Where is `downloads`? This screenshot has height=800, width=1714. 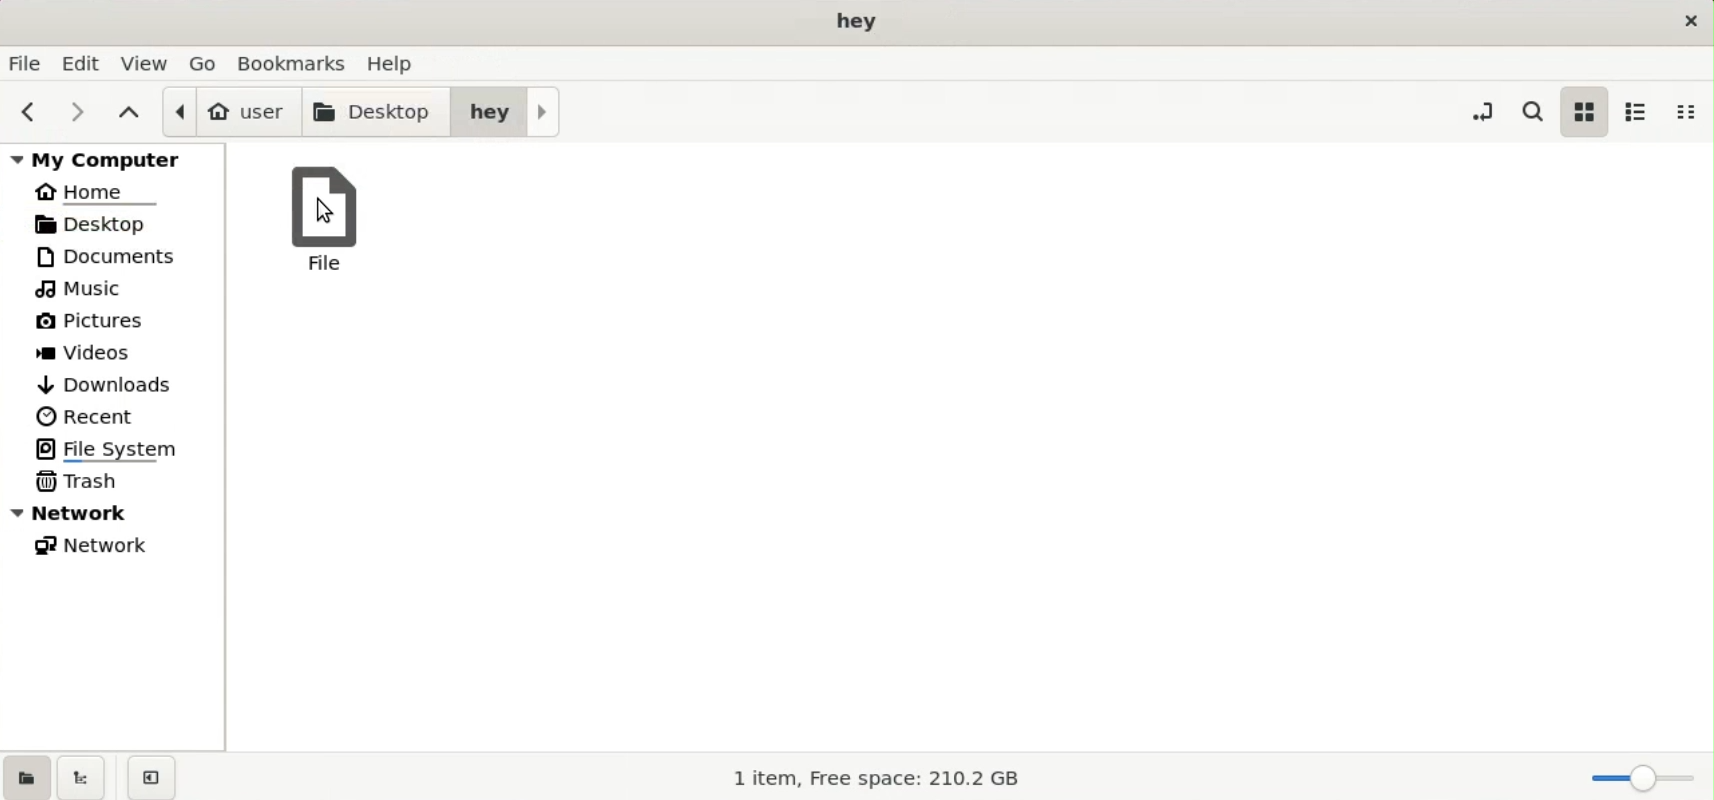 downloads is located at coordinates (107, 382).